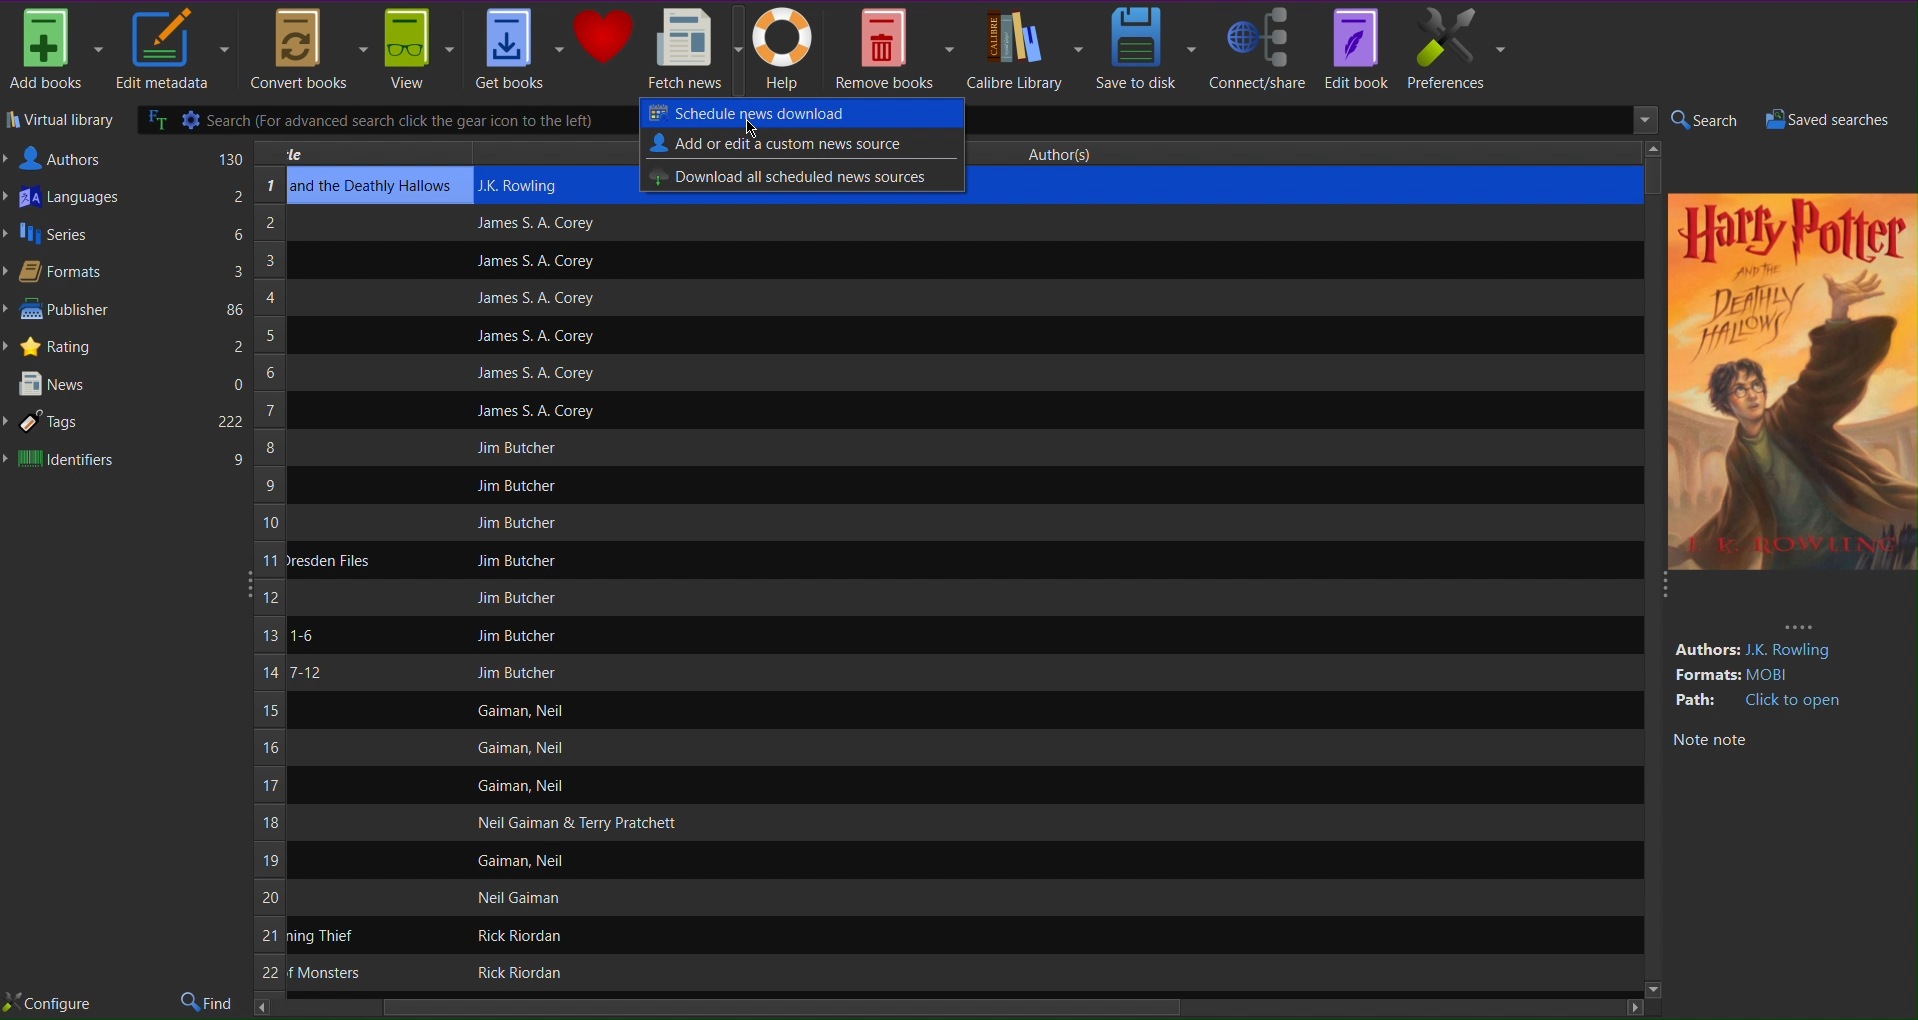  I want to click on Favorite, so click(604, 37).